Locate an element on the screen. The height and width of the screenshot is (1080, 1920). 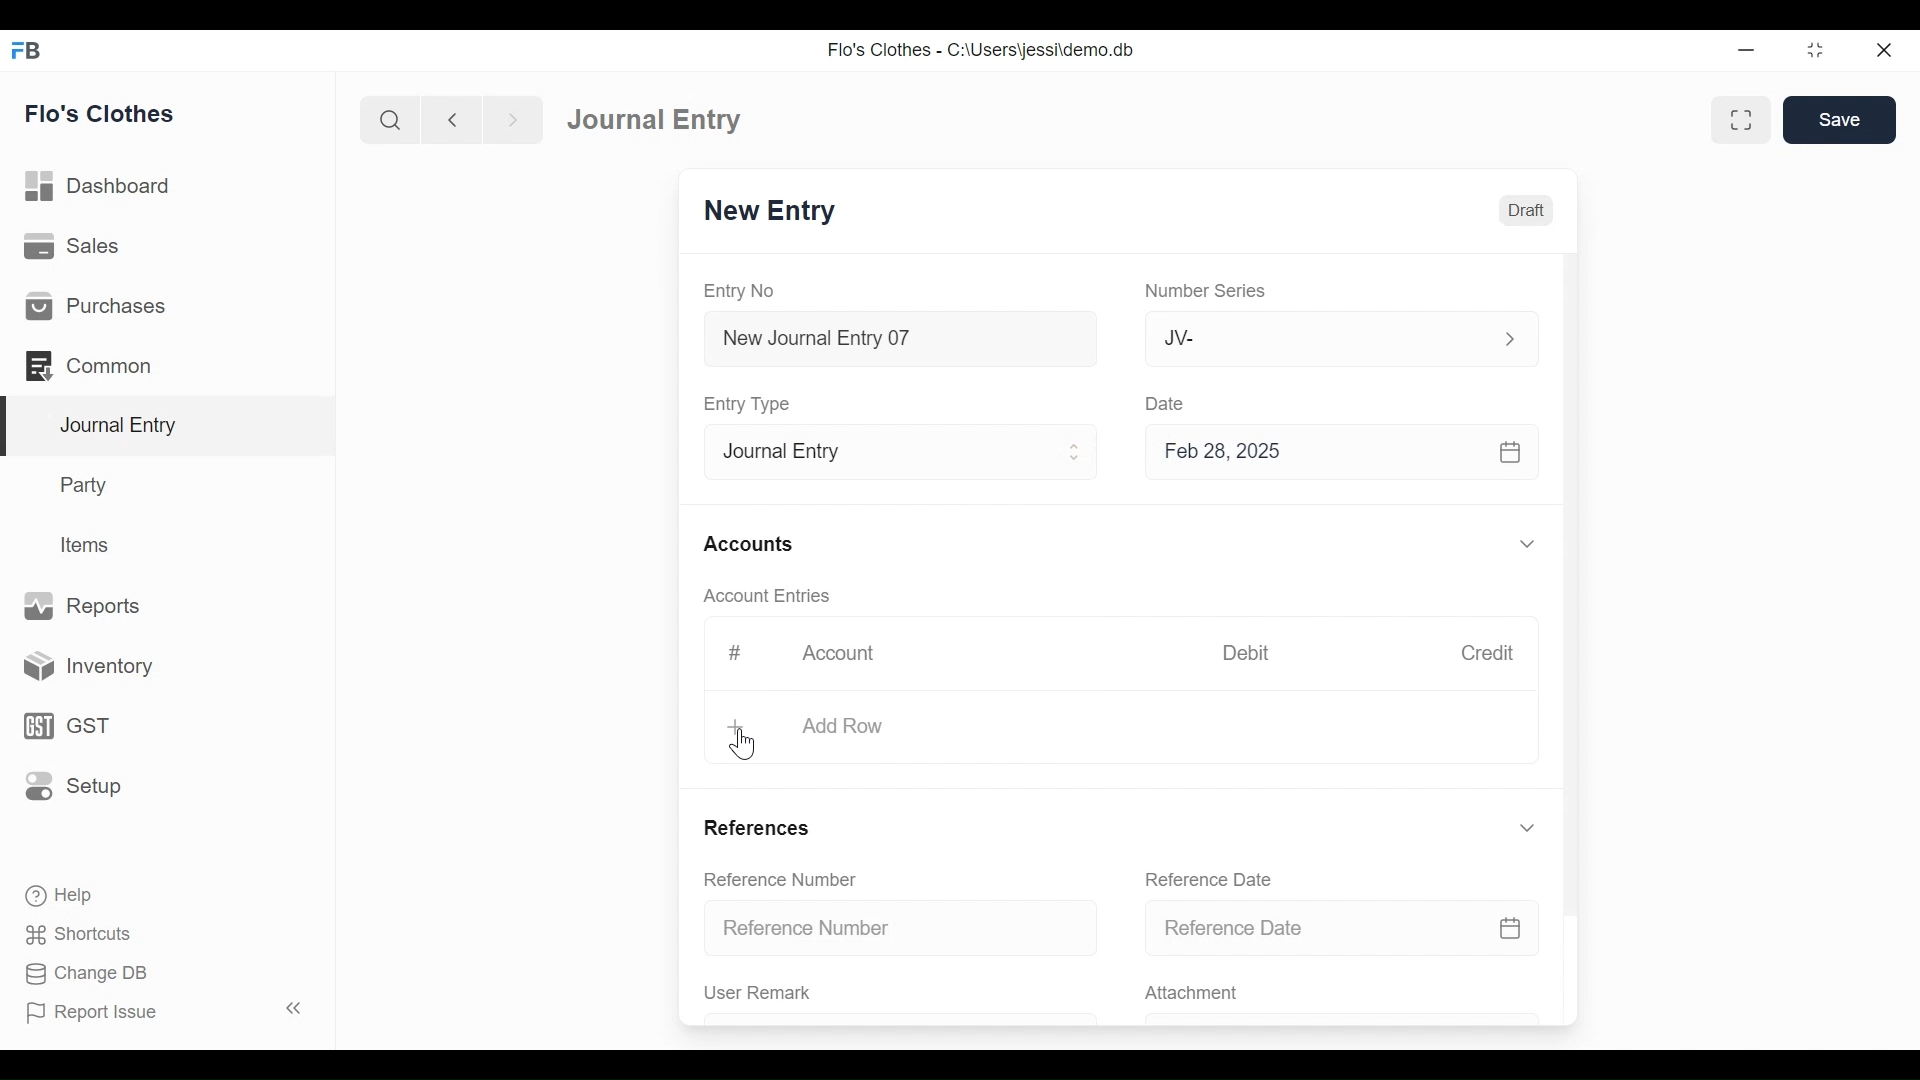
Shortcuts is located at coordinates (90, 931).